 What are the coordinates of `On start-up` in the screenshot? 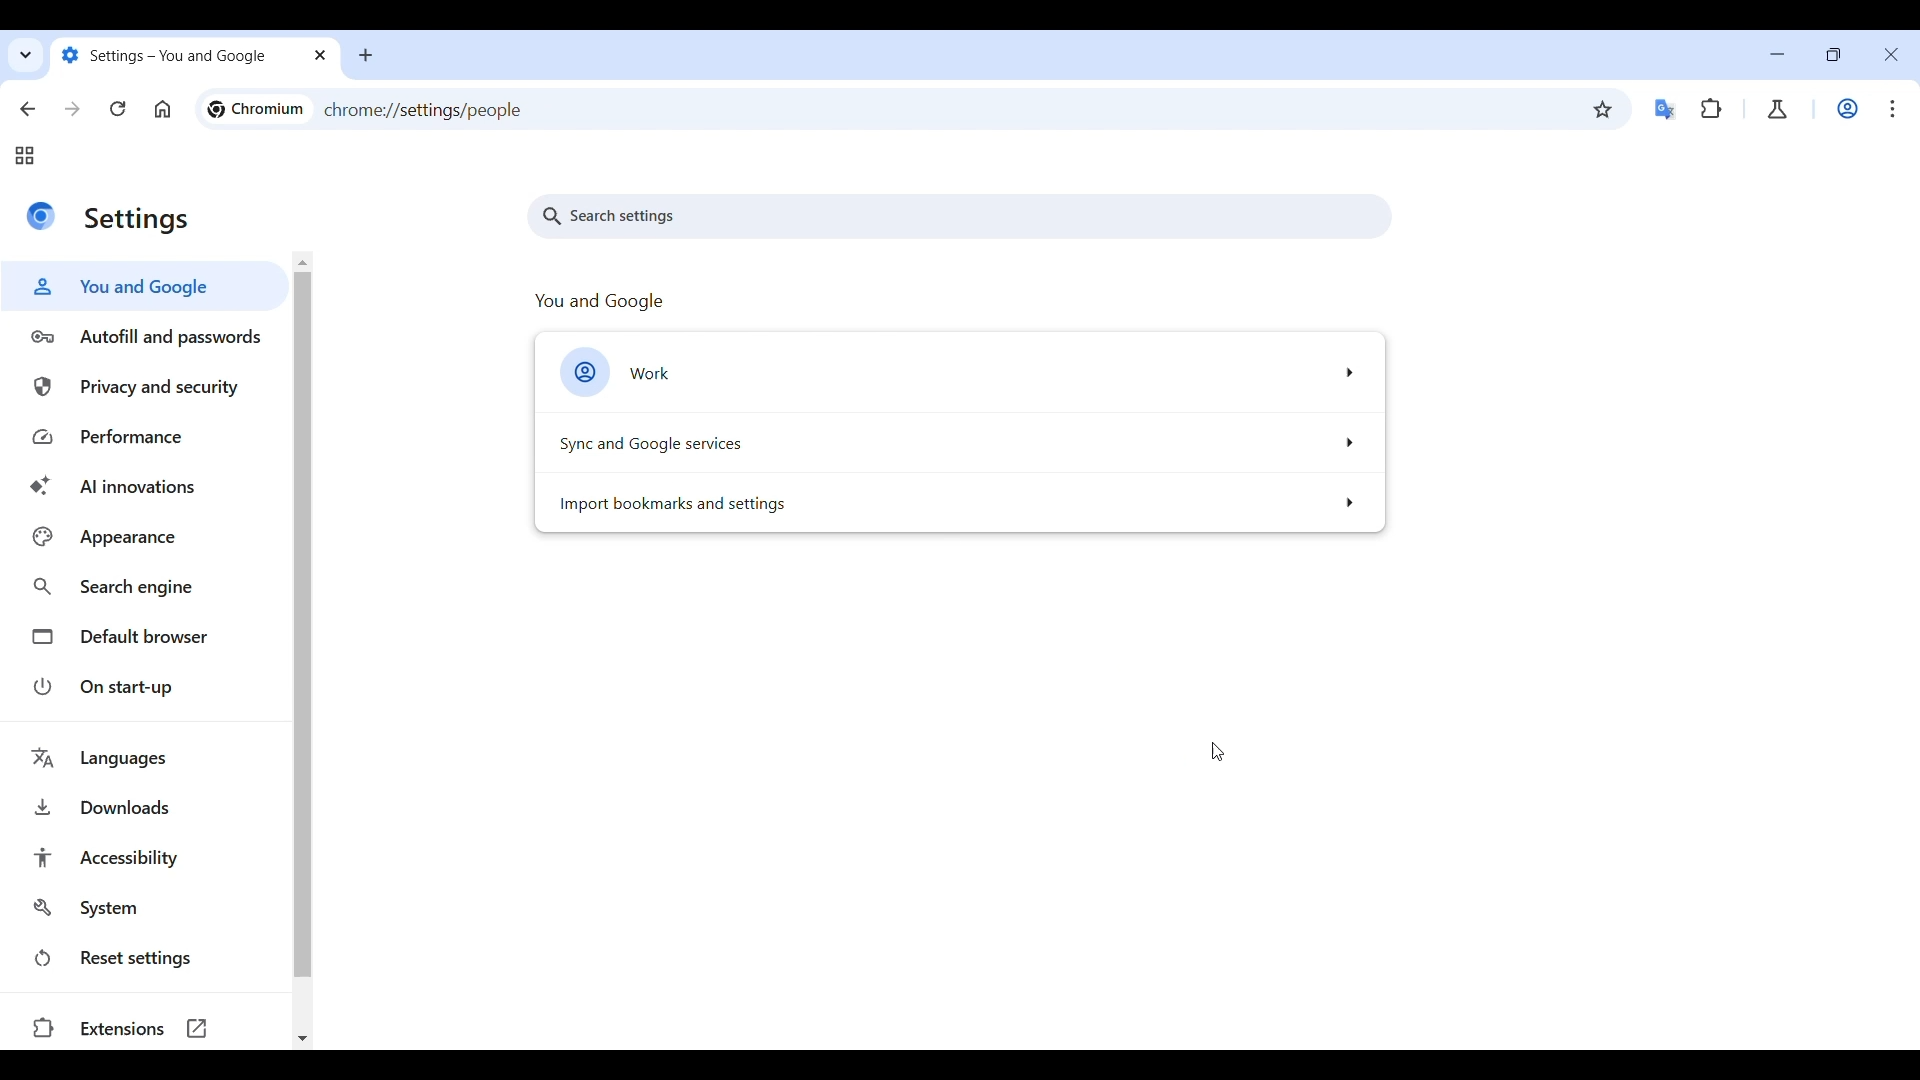 It's located at (144, 688).